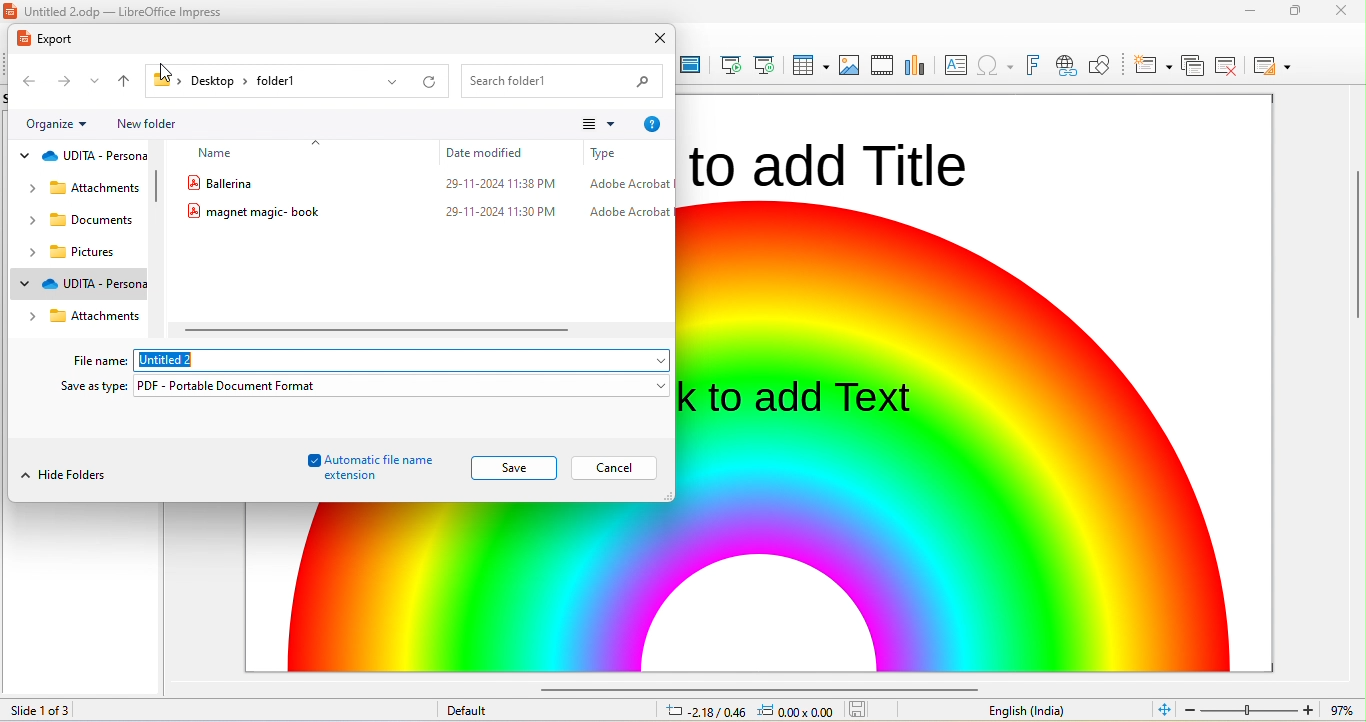 The image size is (1366, 722). I want to click on hyperlink, so click(1065, 66).